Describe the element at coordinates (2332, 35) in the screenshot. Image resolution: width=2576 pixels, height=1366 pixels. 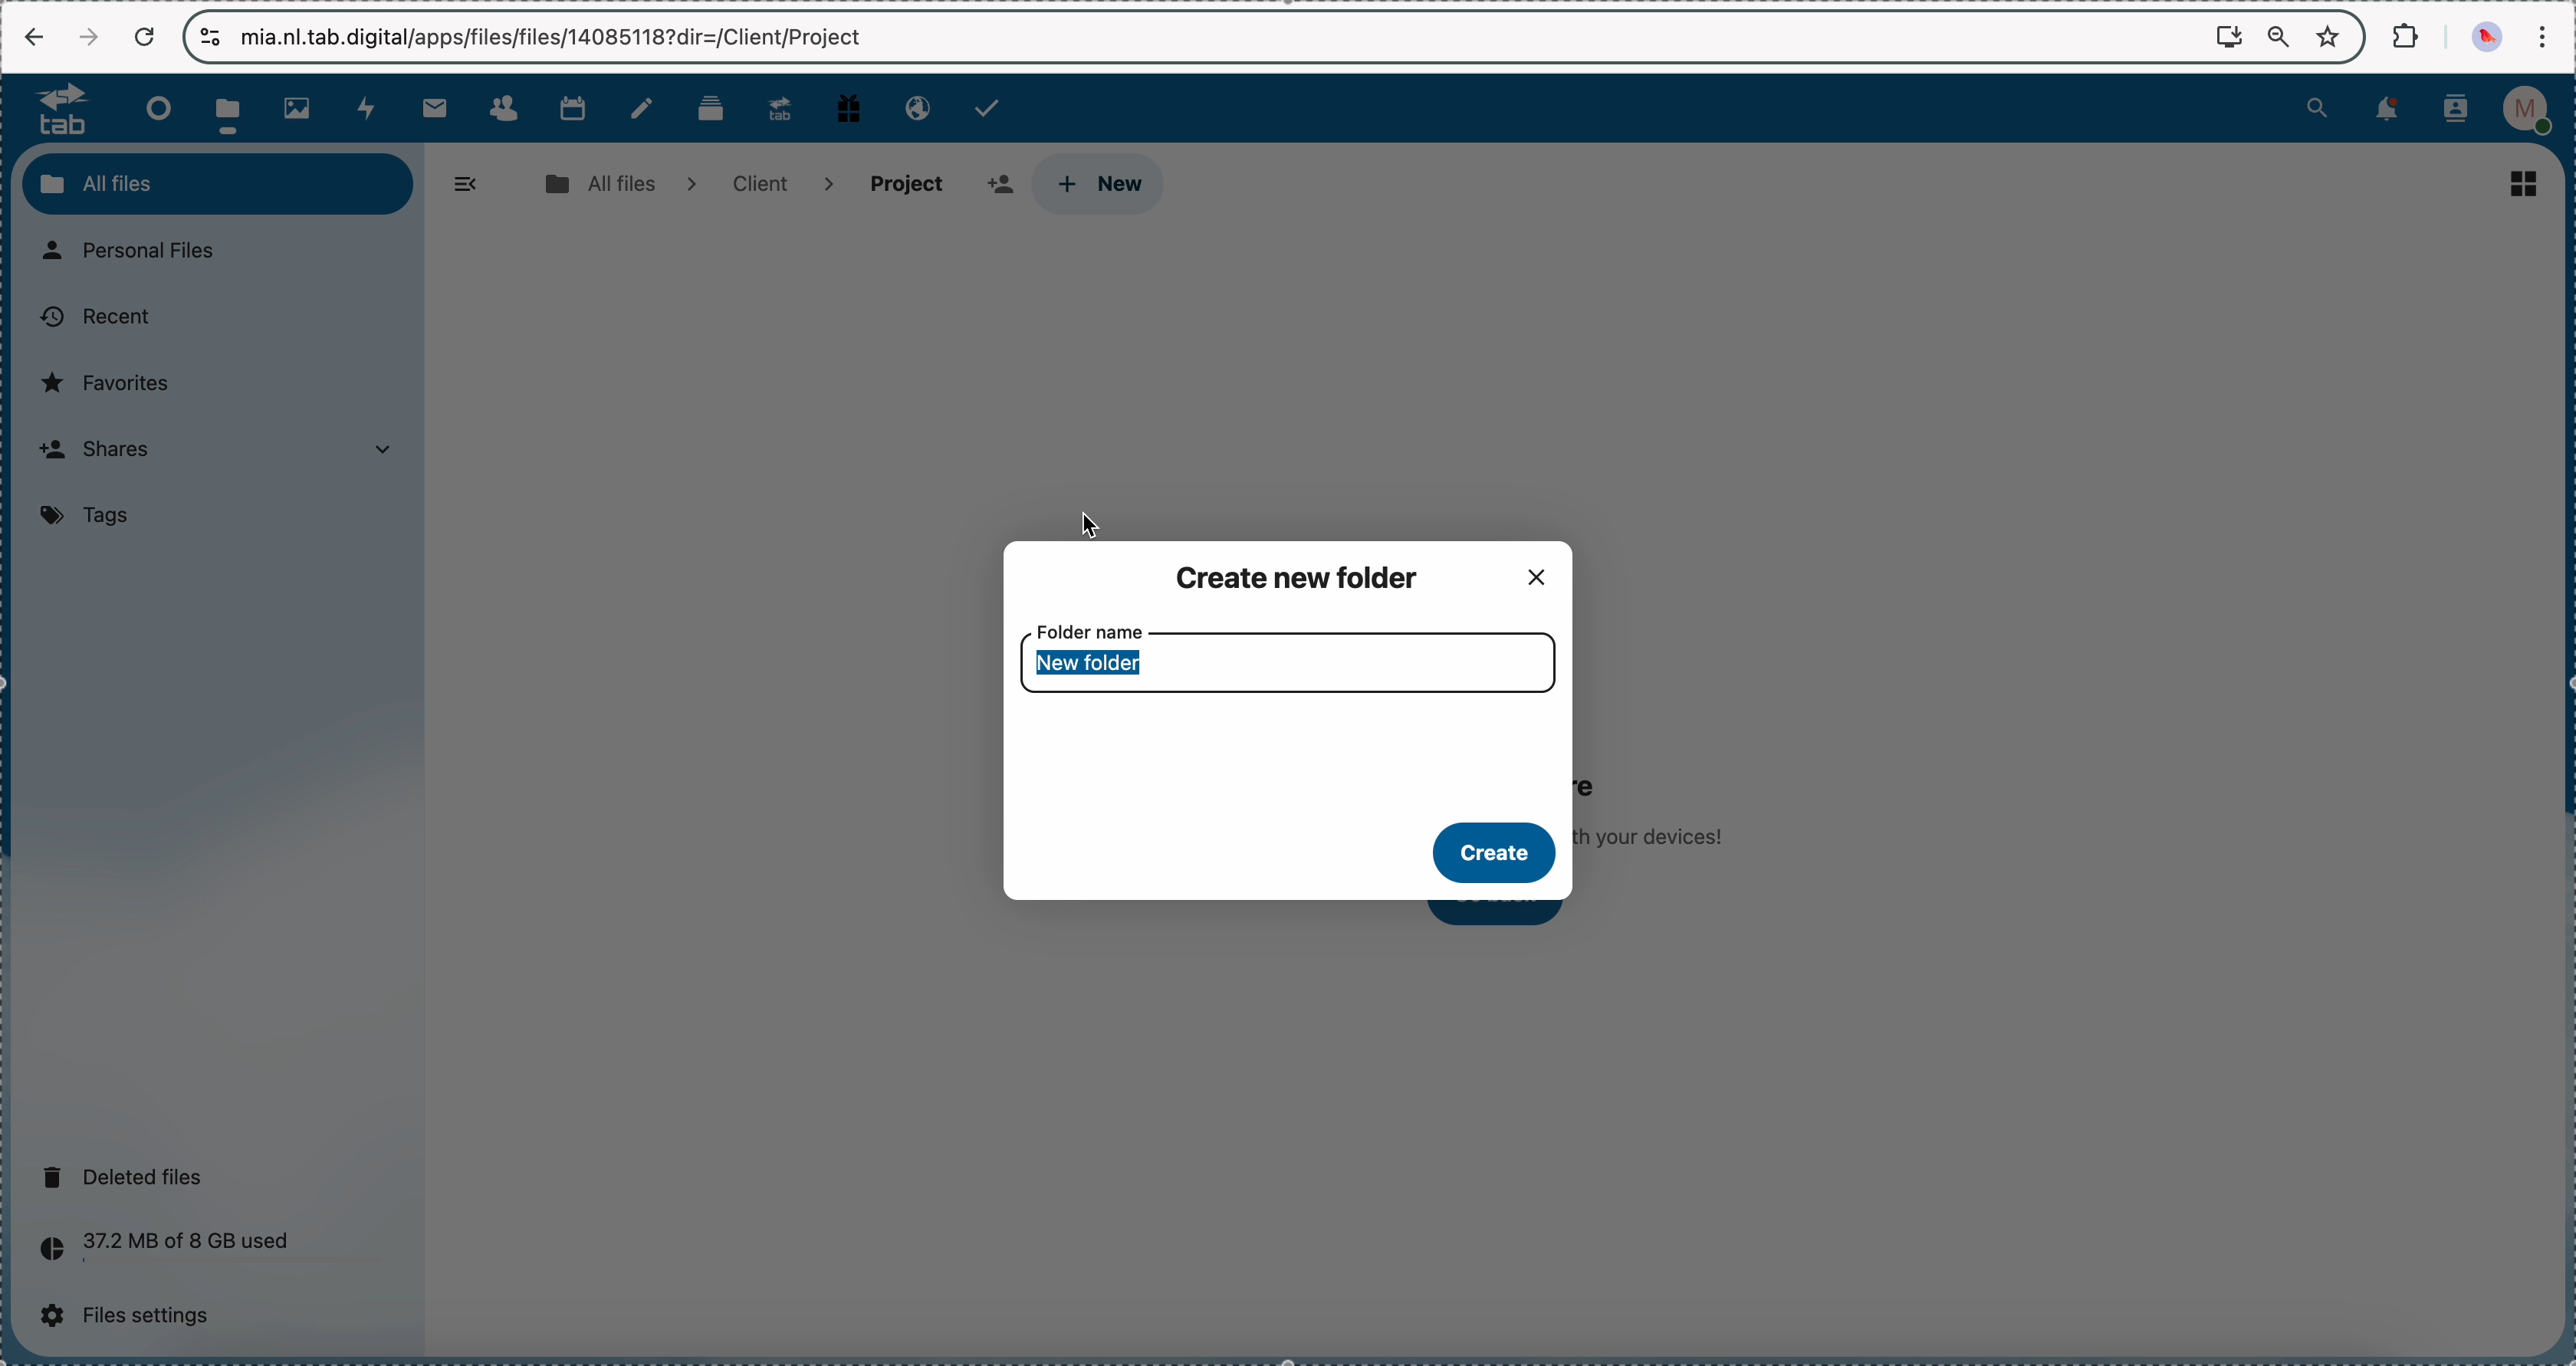
I see `favorites` at that location.